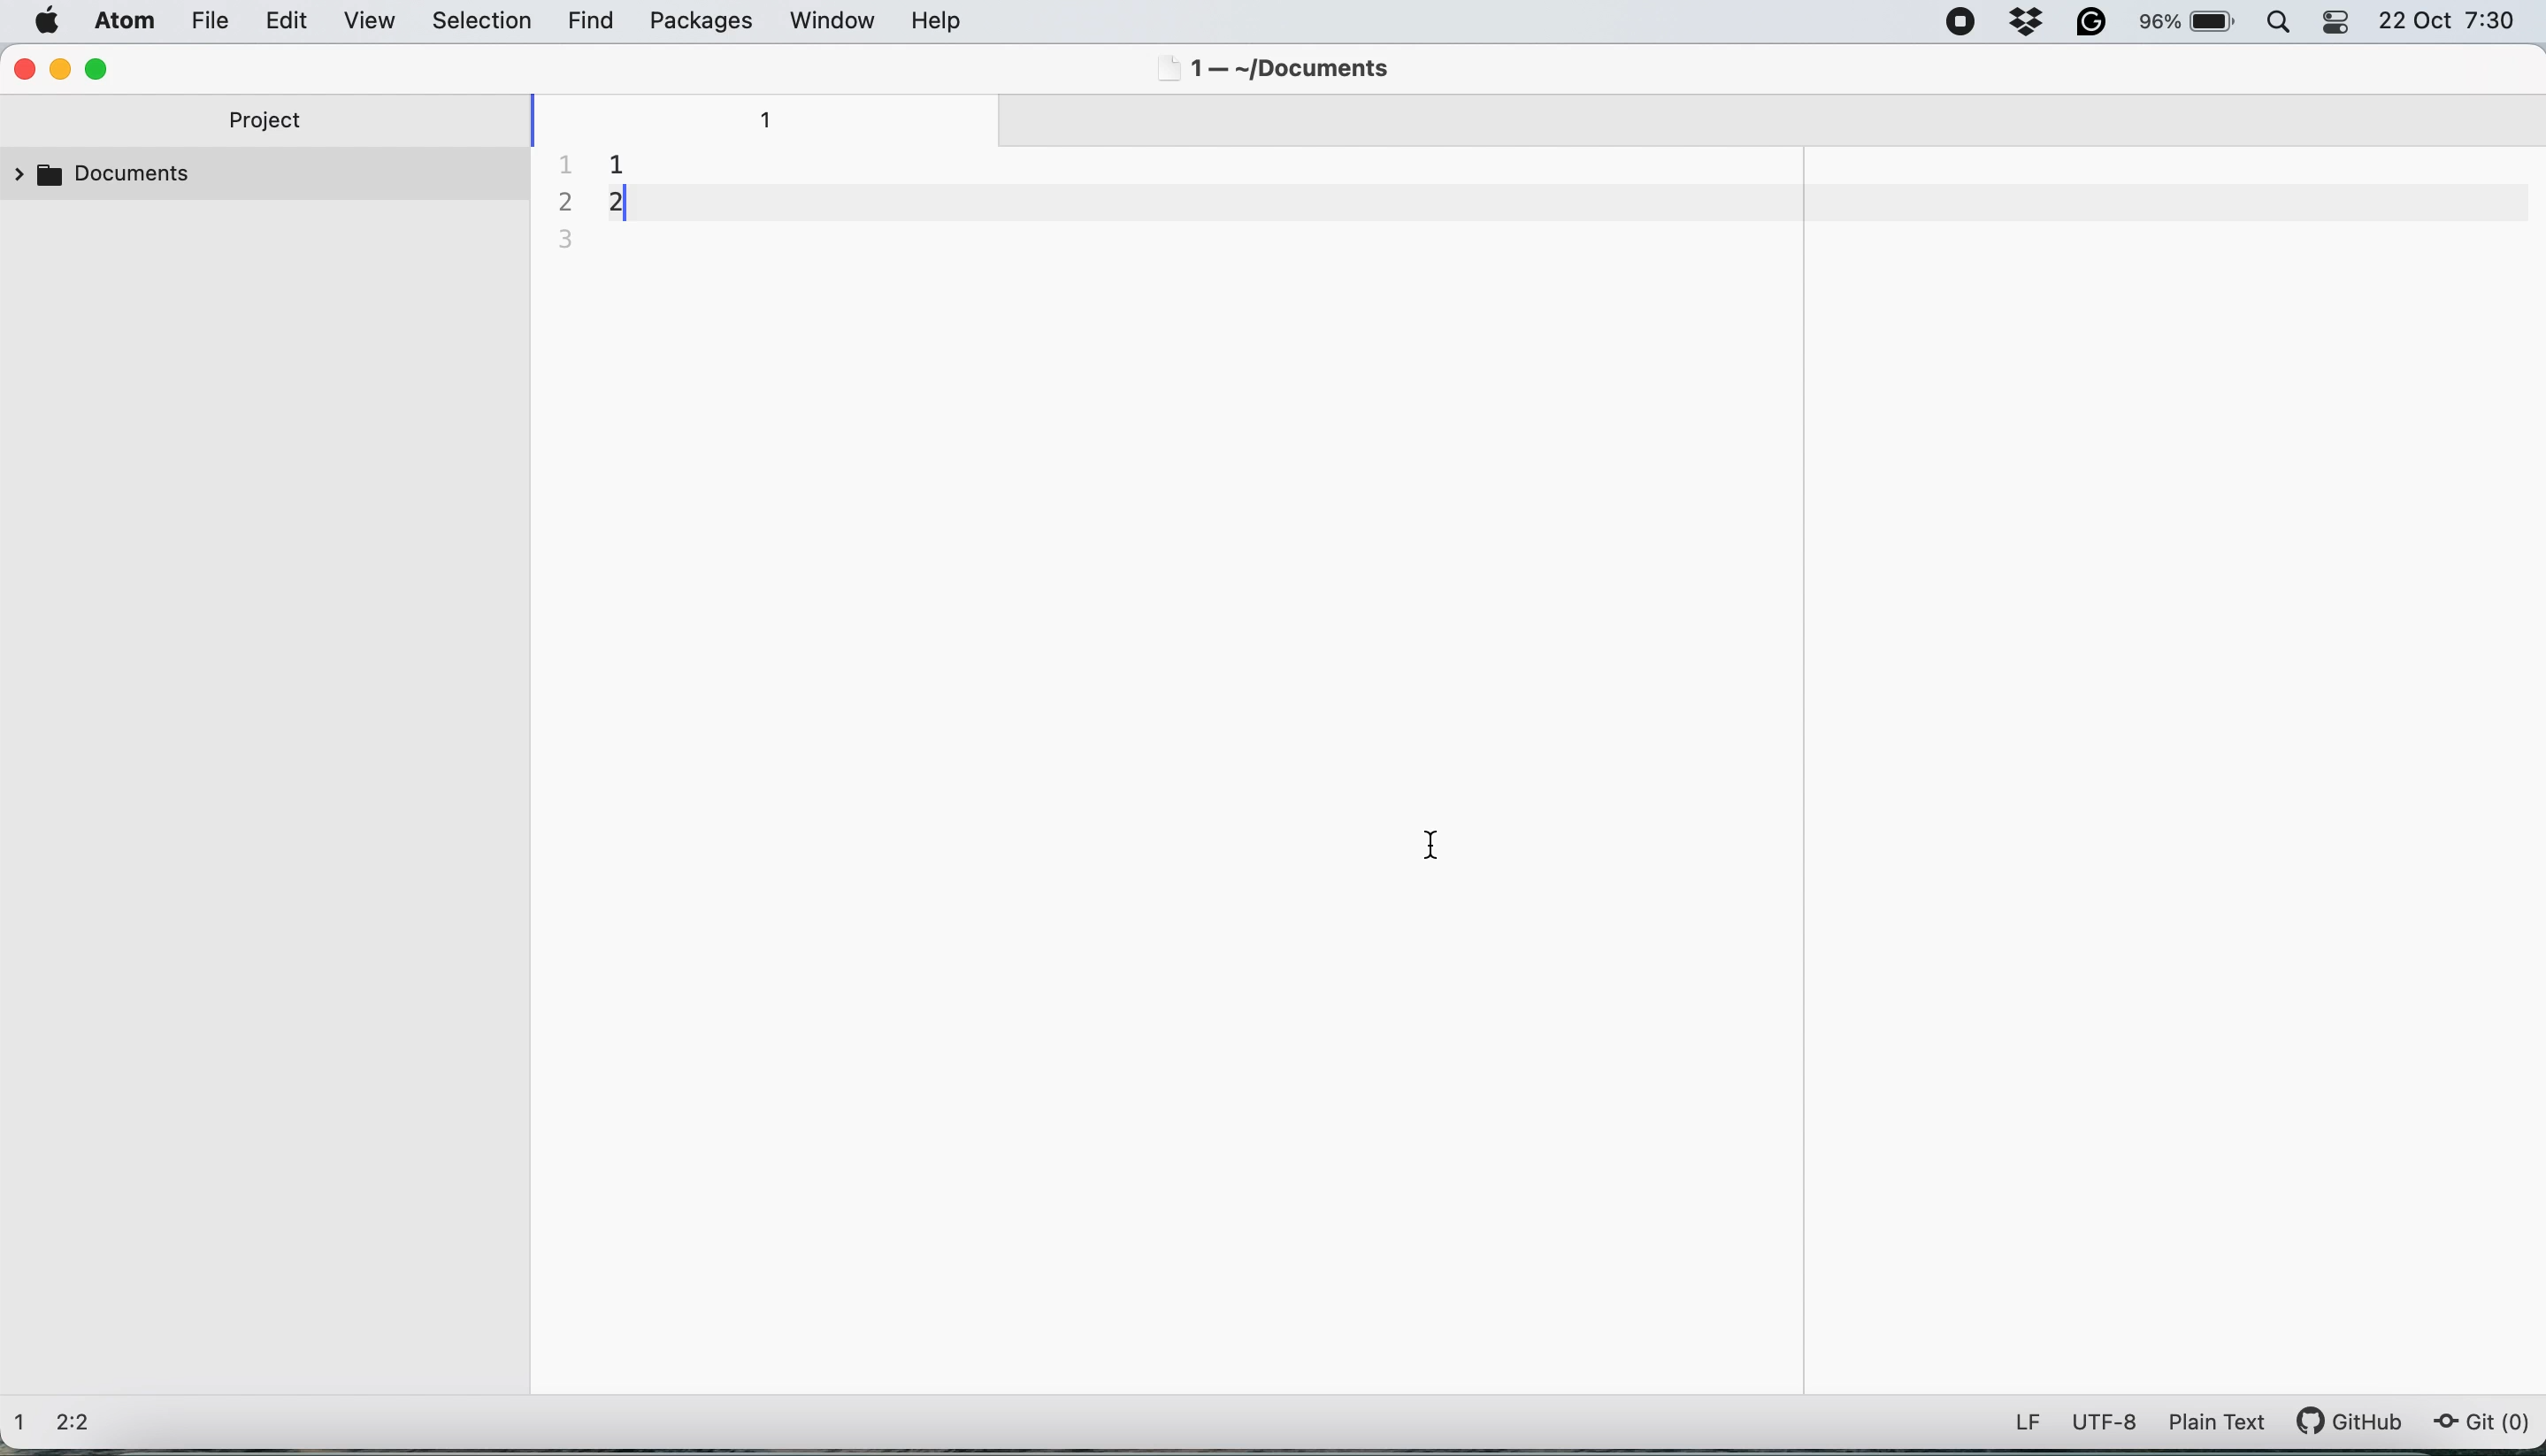 Image resolution: width=2546 pixels, height=1456 pixels. Describe the element at coordinates (2341, 21) in the screenshot. I see `control center` at that location.